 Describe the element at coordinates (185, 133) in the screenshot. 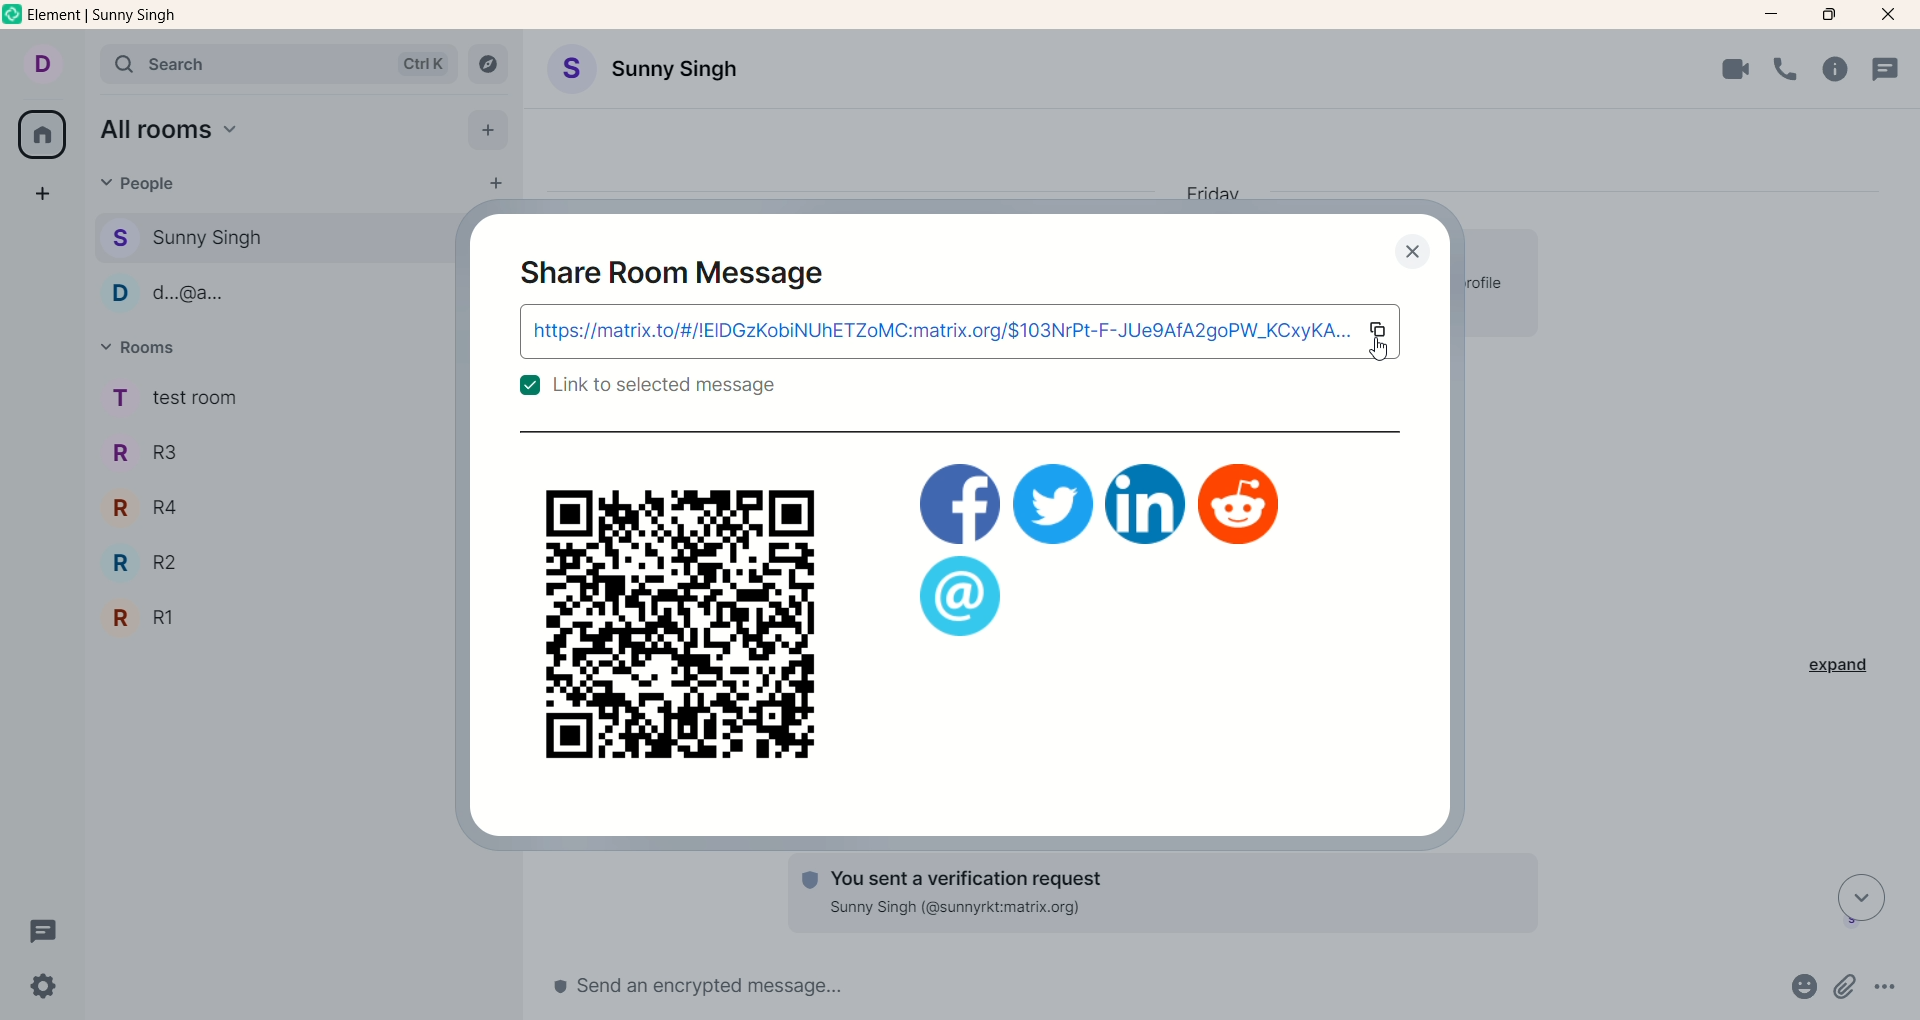

I see `all rooms` at that location.